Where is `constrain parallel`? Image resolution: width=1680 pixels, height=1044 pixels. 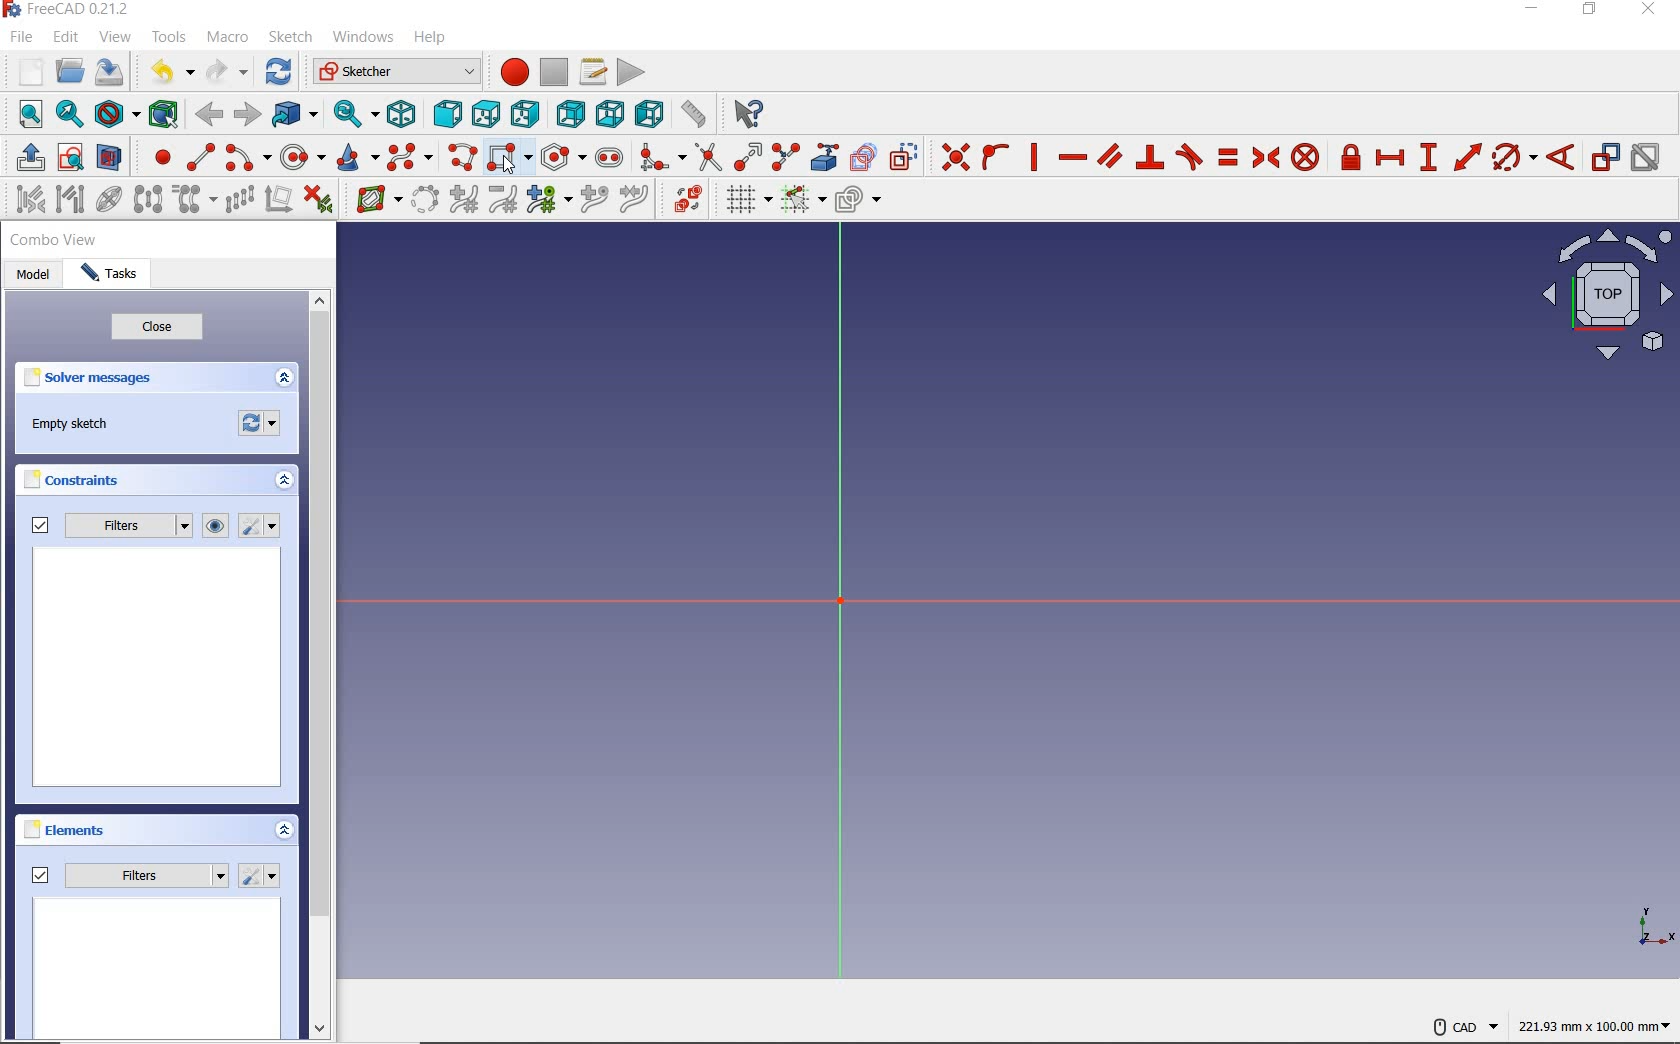
constrain parallel is located at coordinates (1109, 157).